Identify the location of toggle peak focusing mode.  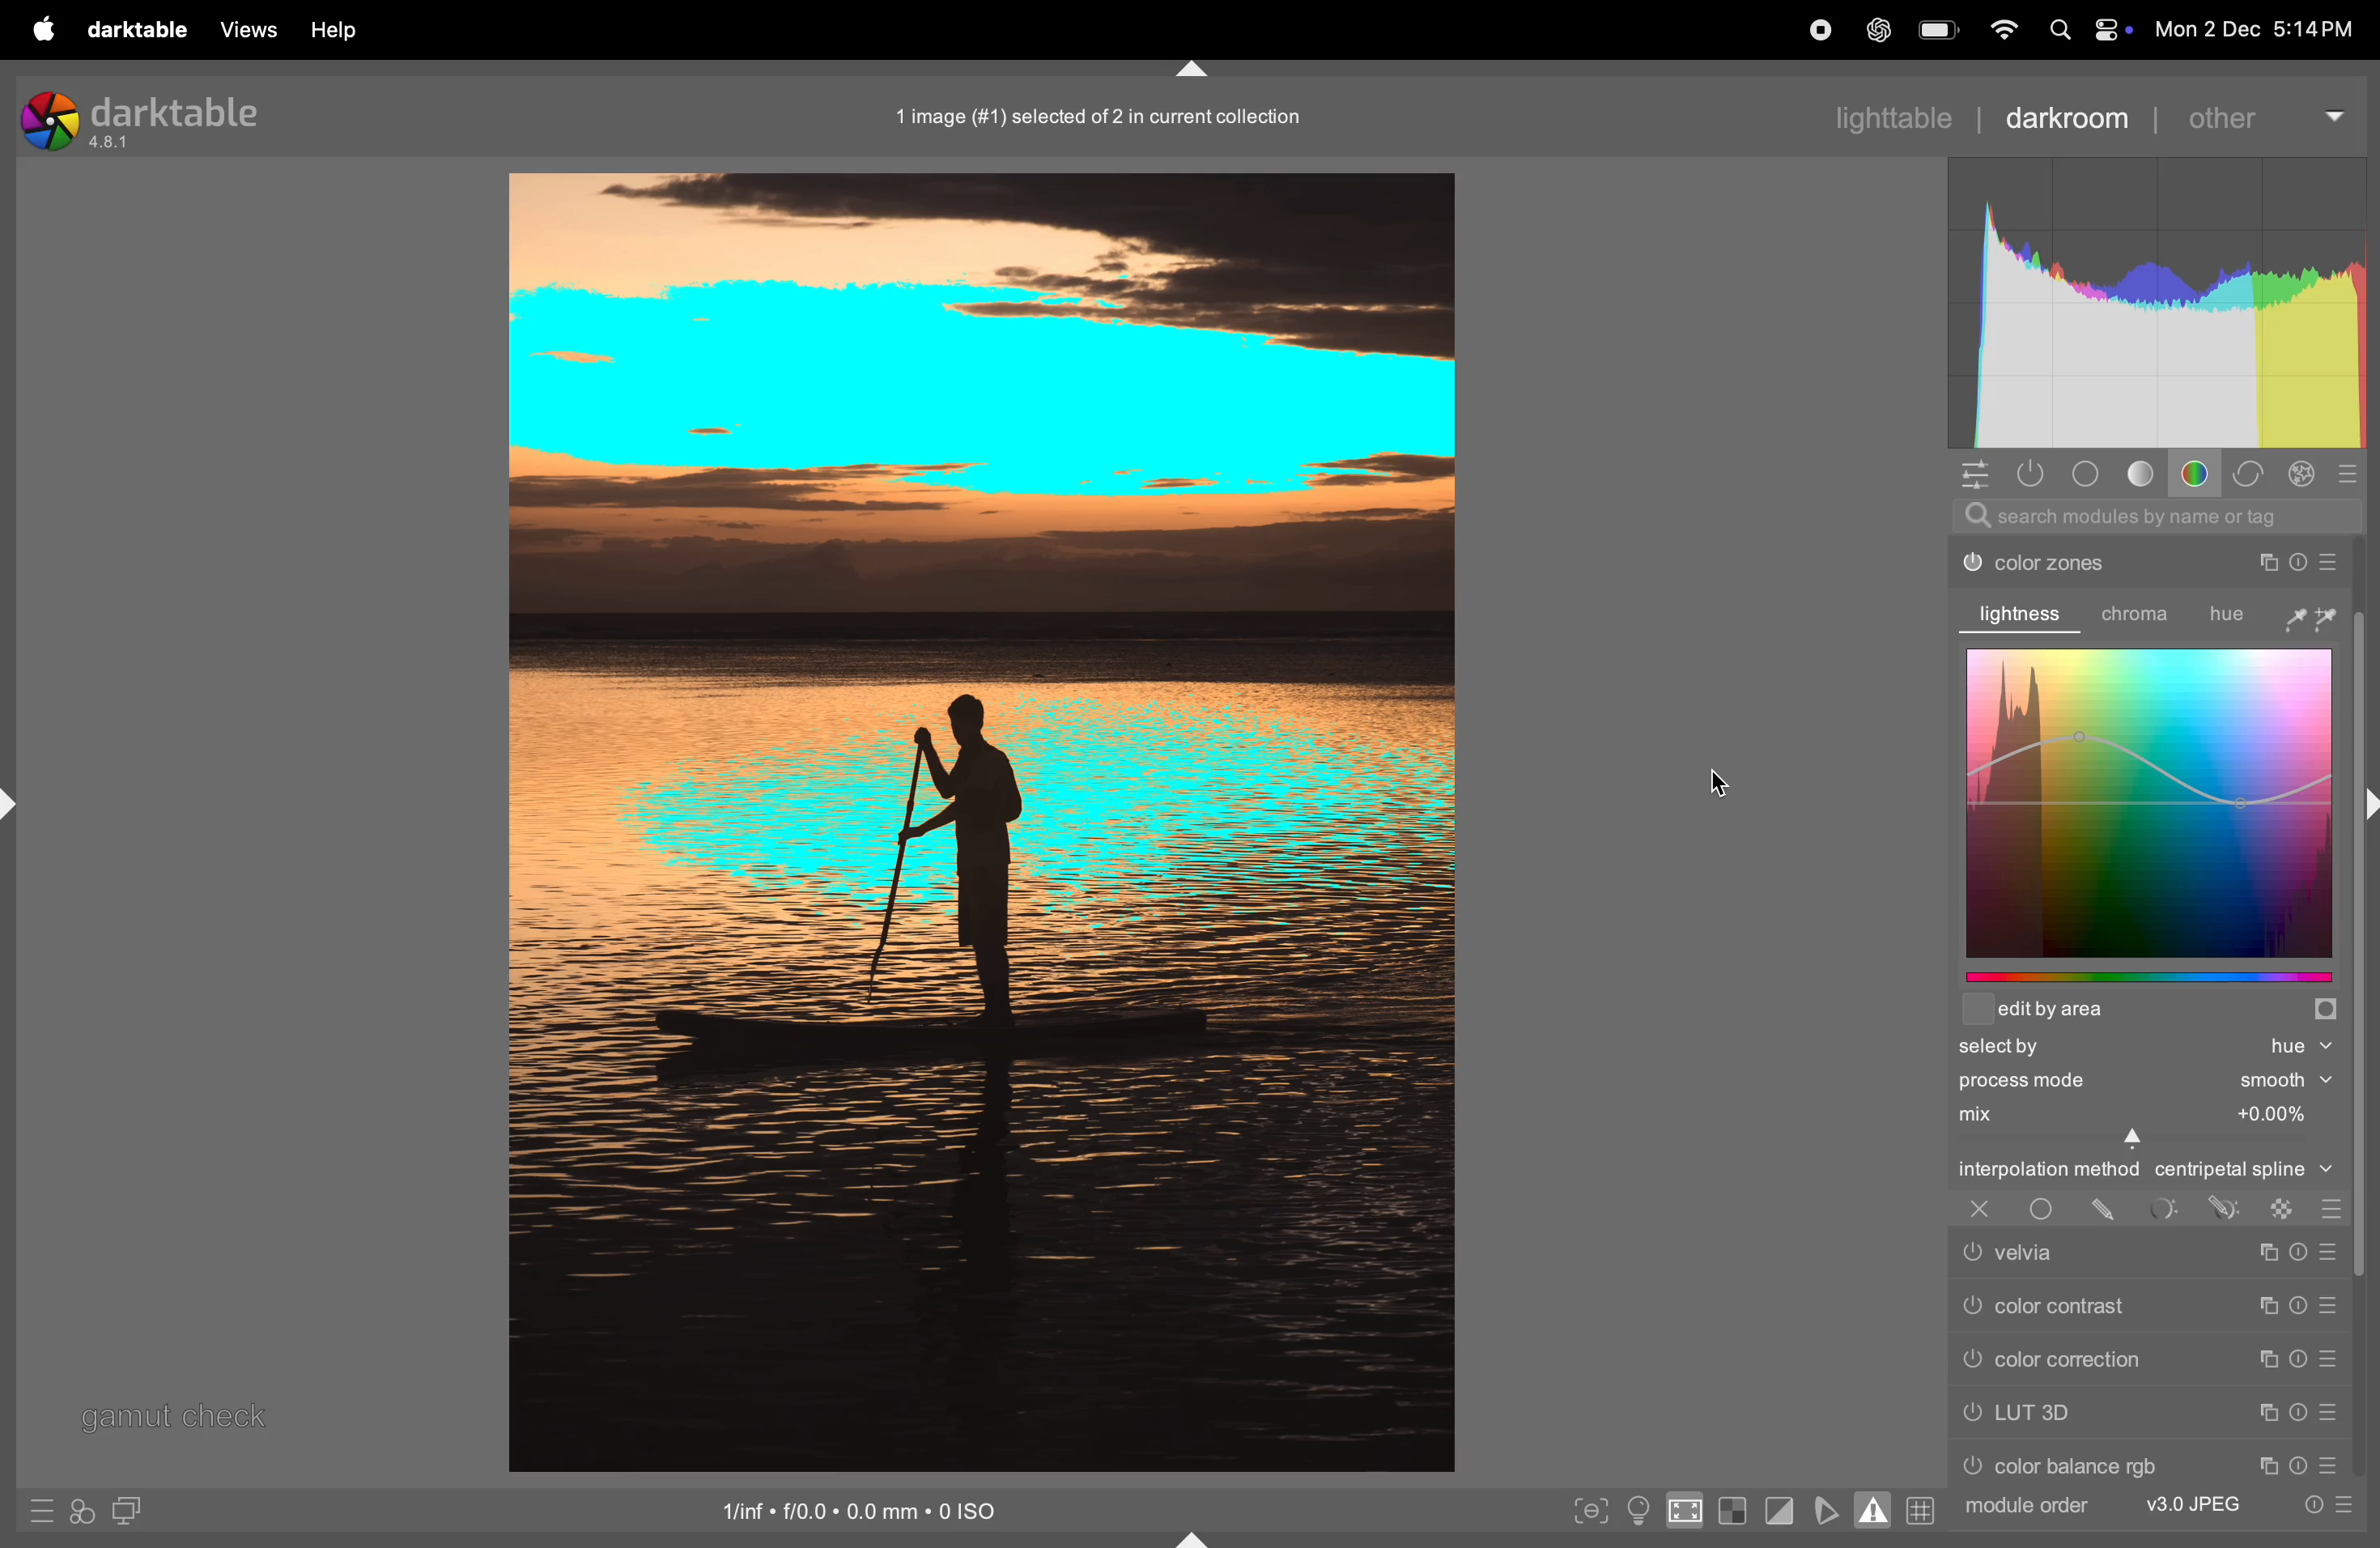
(1588, 1510).